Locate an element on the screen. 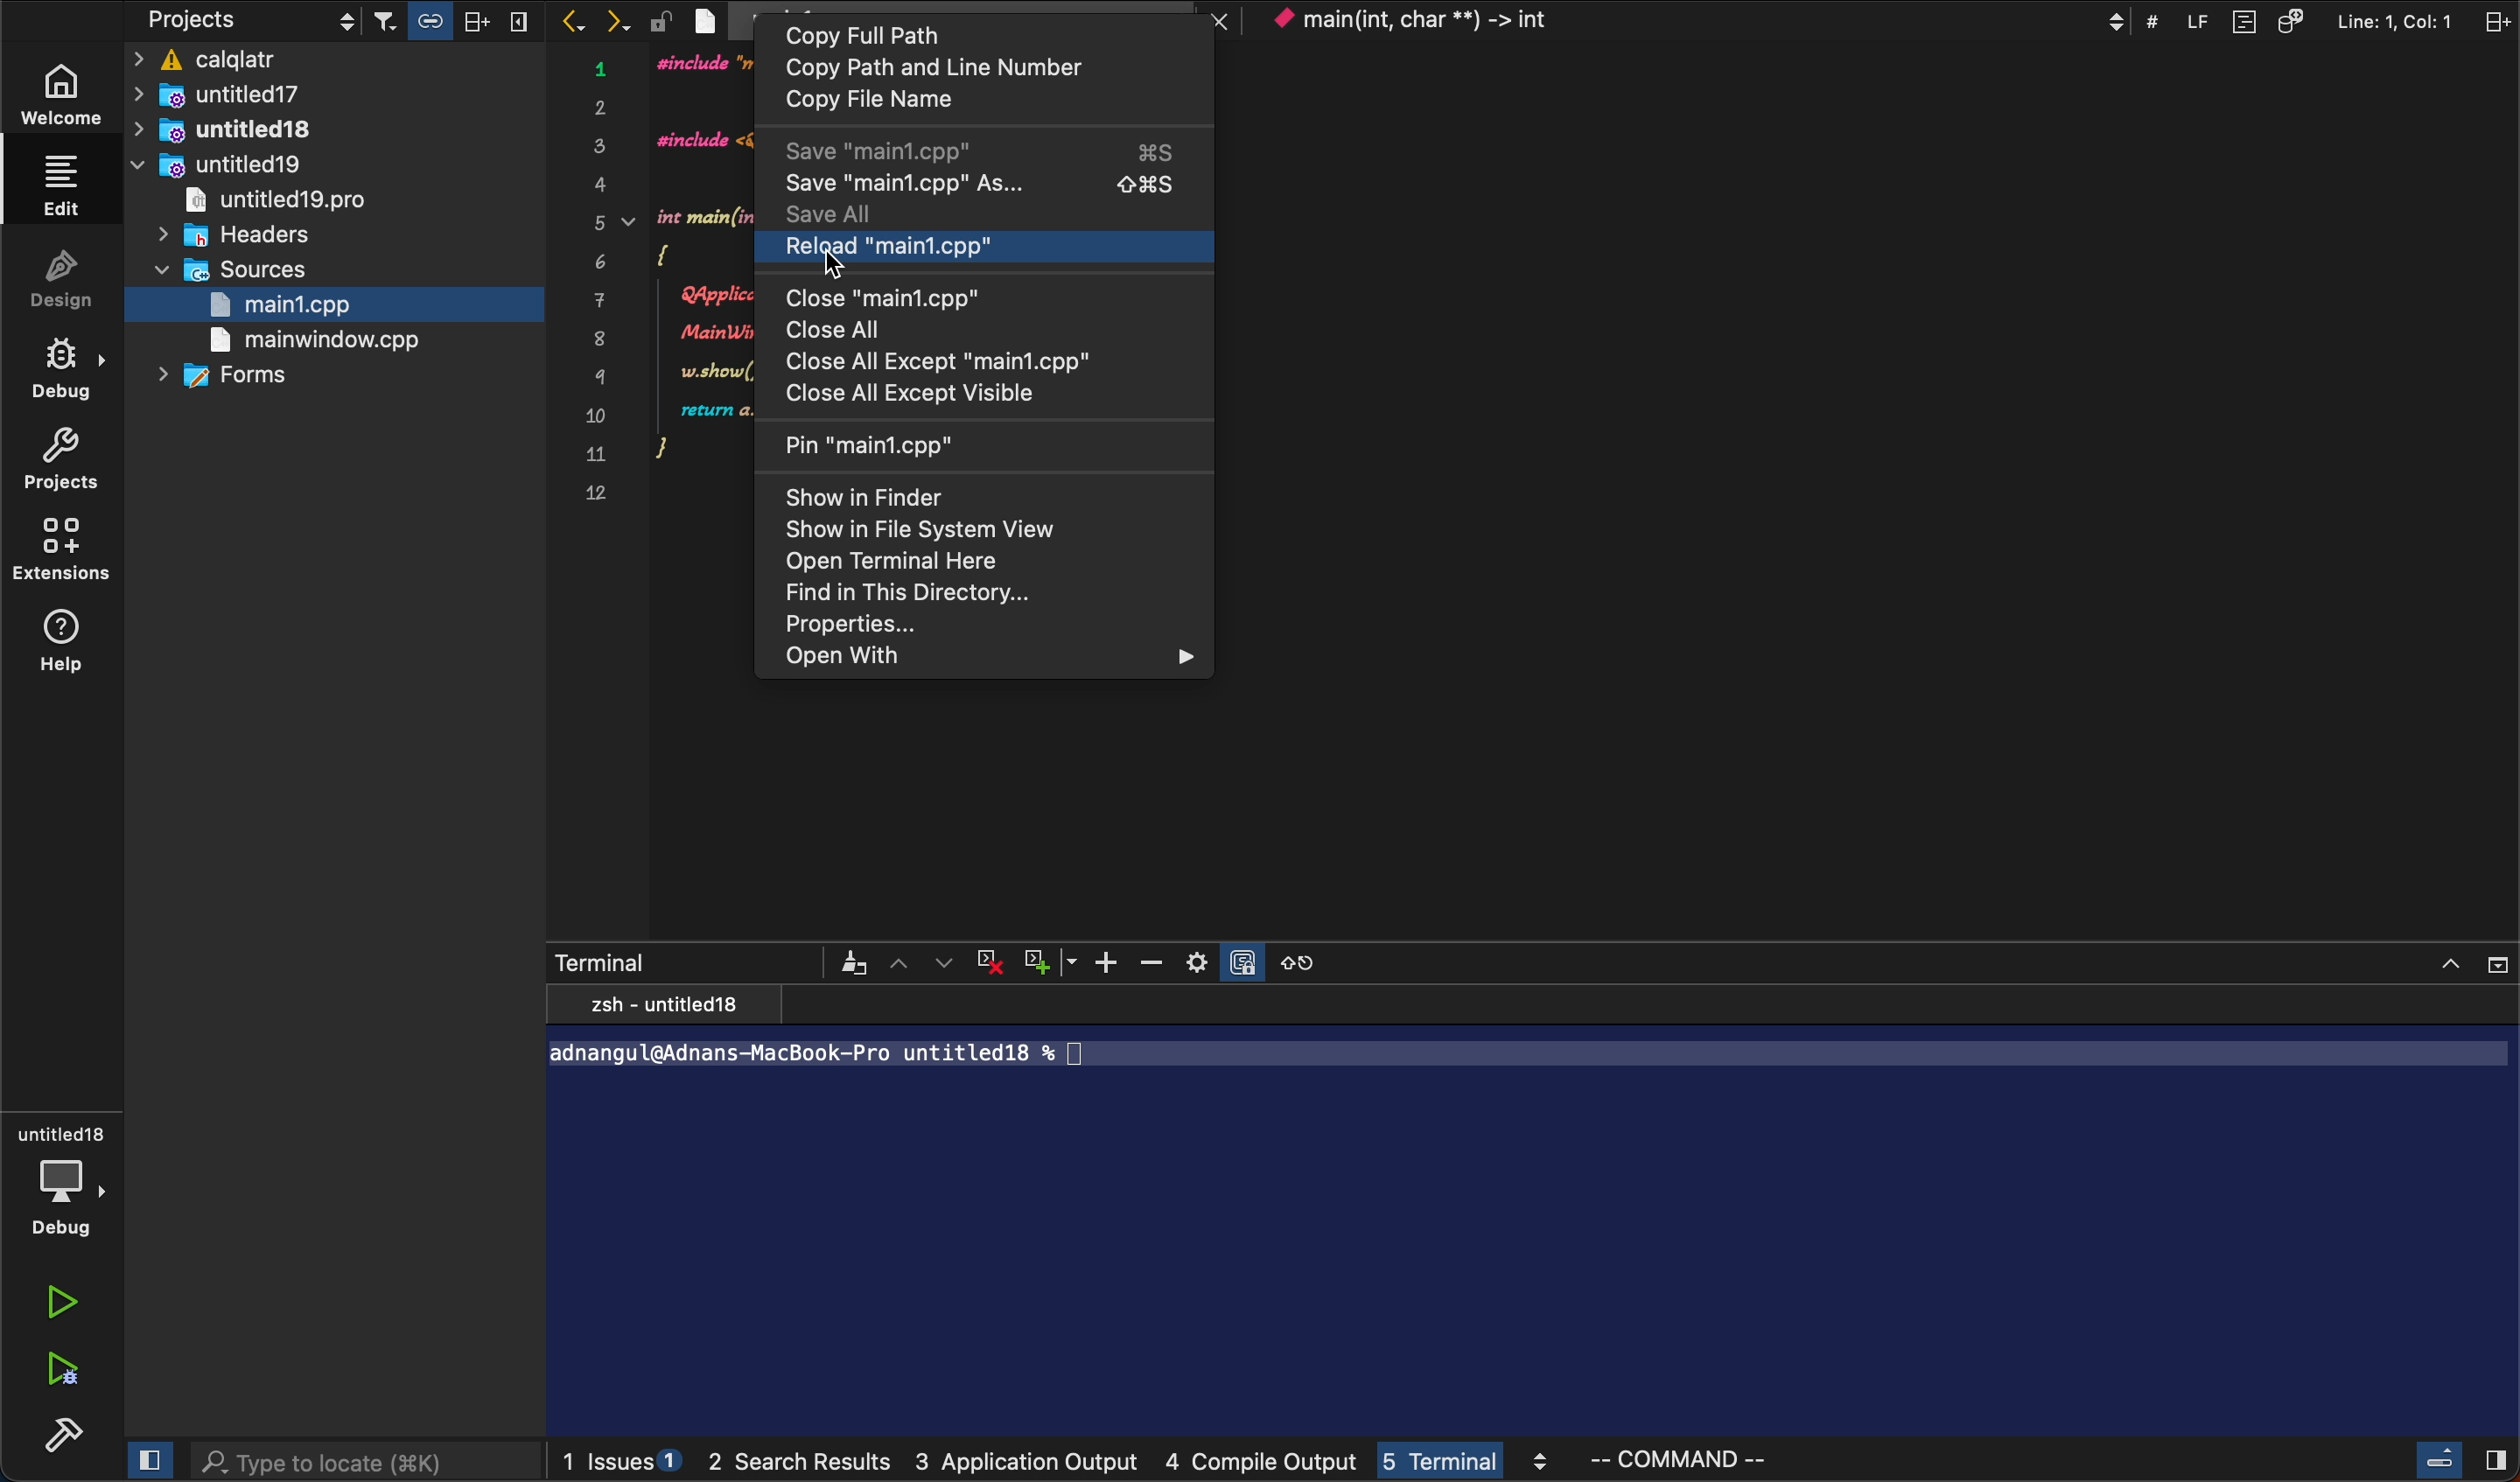  search bar is located at coordinates (347, 1464).